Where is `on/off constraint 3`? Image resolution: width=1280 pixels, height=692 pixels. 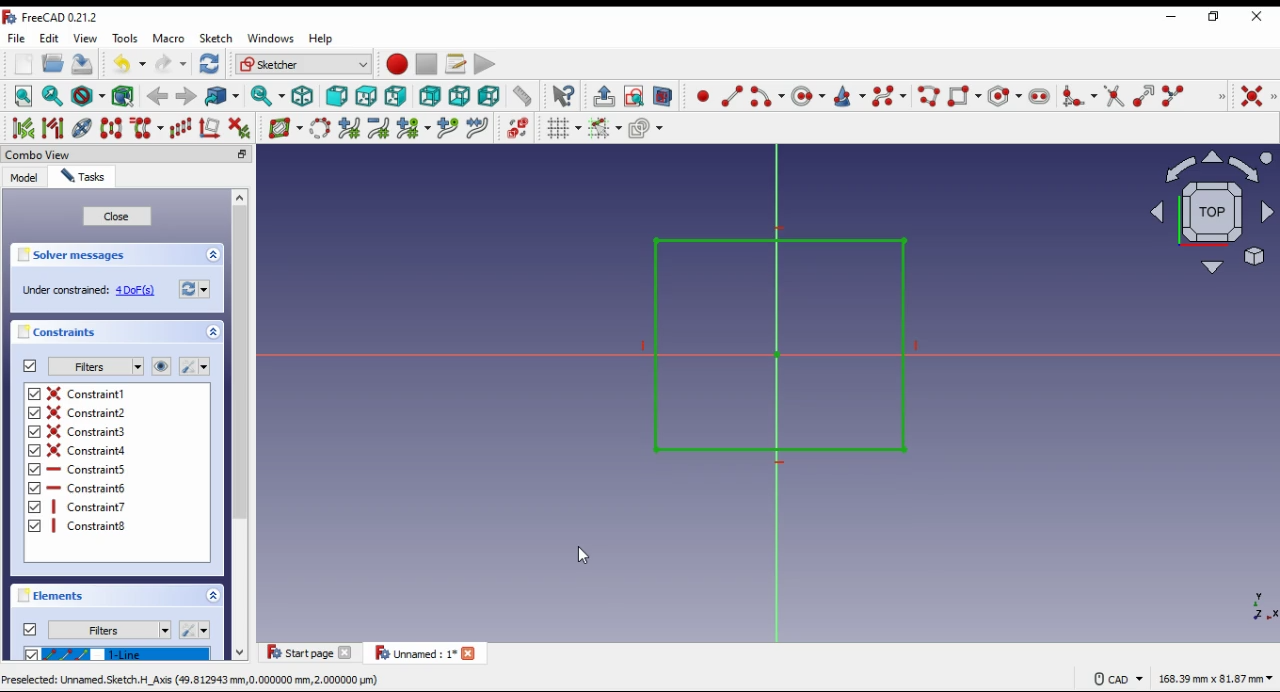 on/off constraint 3 is located at coordinates (86, 430).